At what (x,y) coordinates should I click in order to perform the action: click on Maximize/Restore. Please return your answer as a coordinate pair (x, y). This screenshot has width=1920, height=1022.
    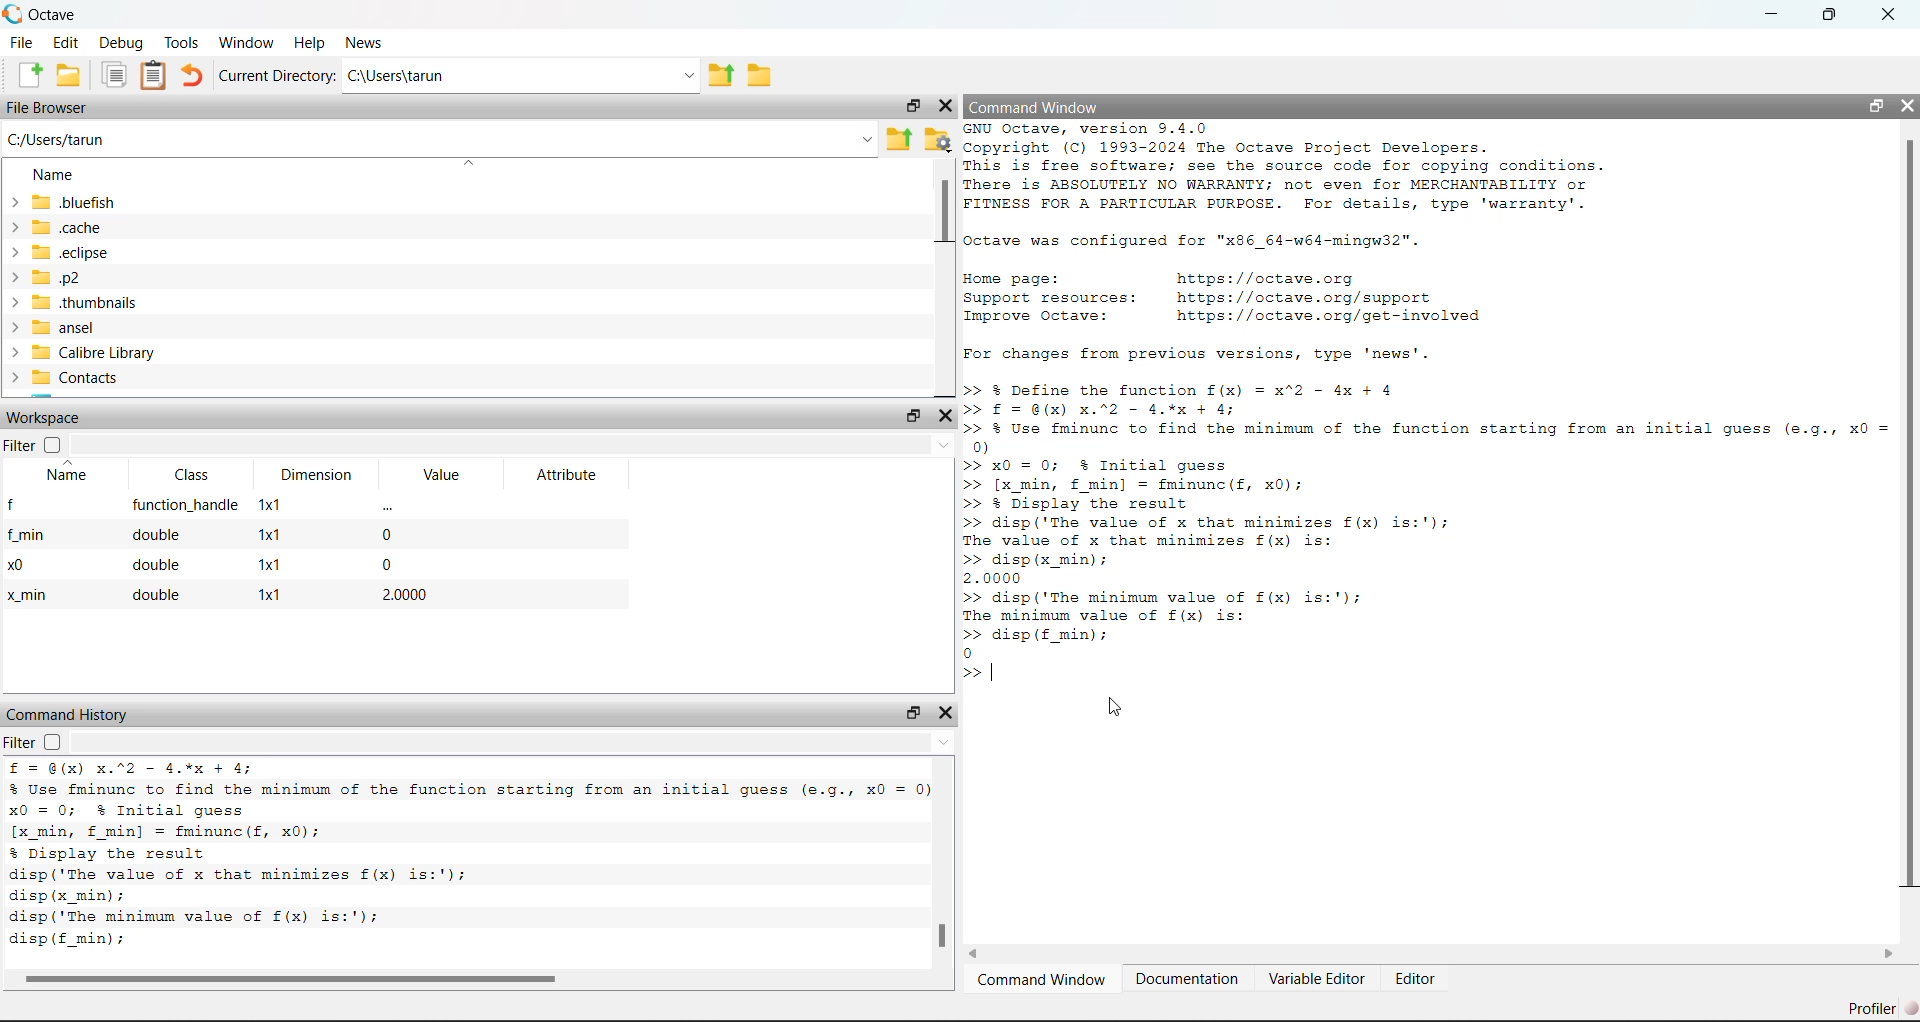
    Looking at the image, I should click on (913, 415).